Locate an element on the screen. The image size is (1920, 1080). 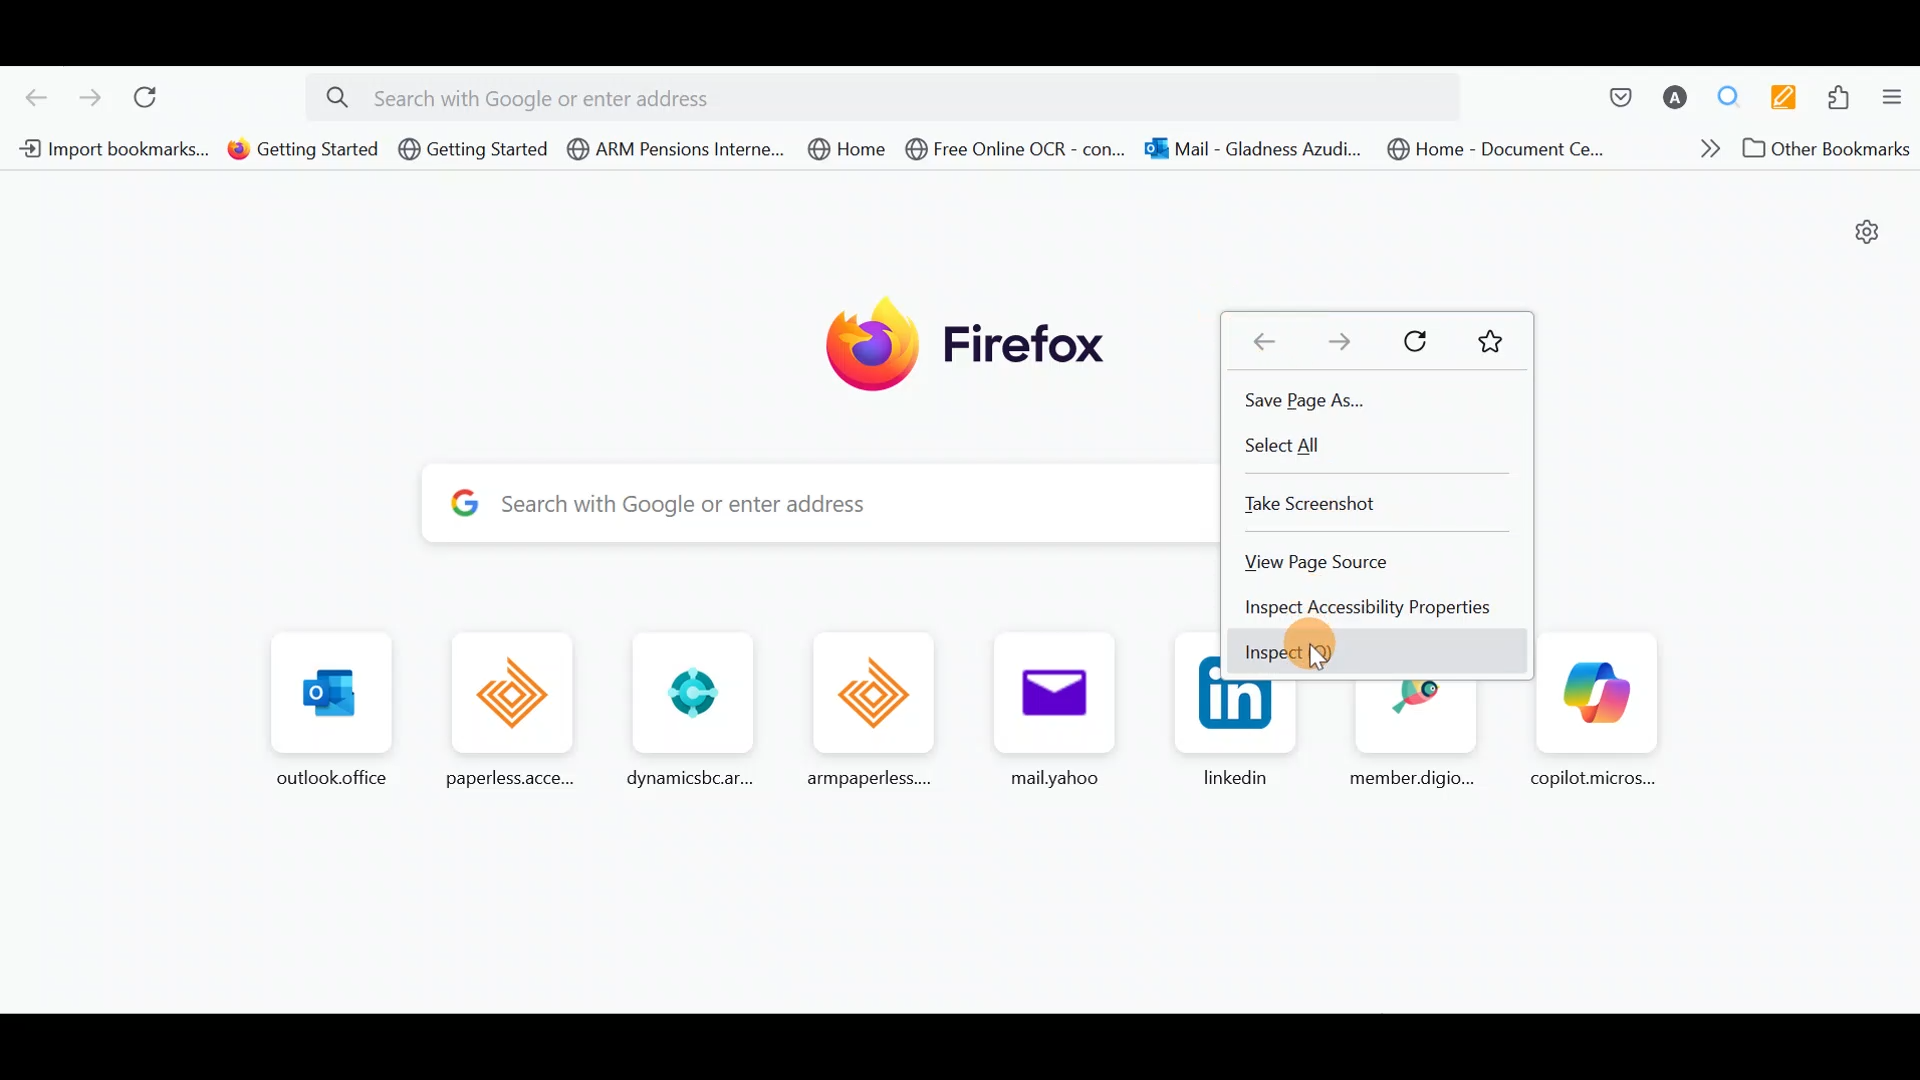
Frequently browsed pages is located at coordinates (710, 707).